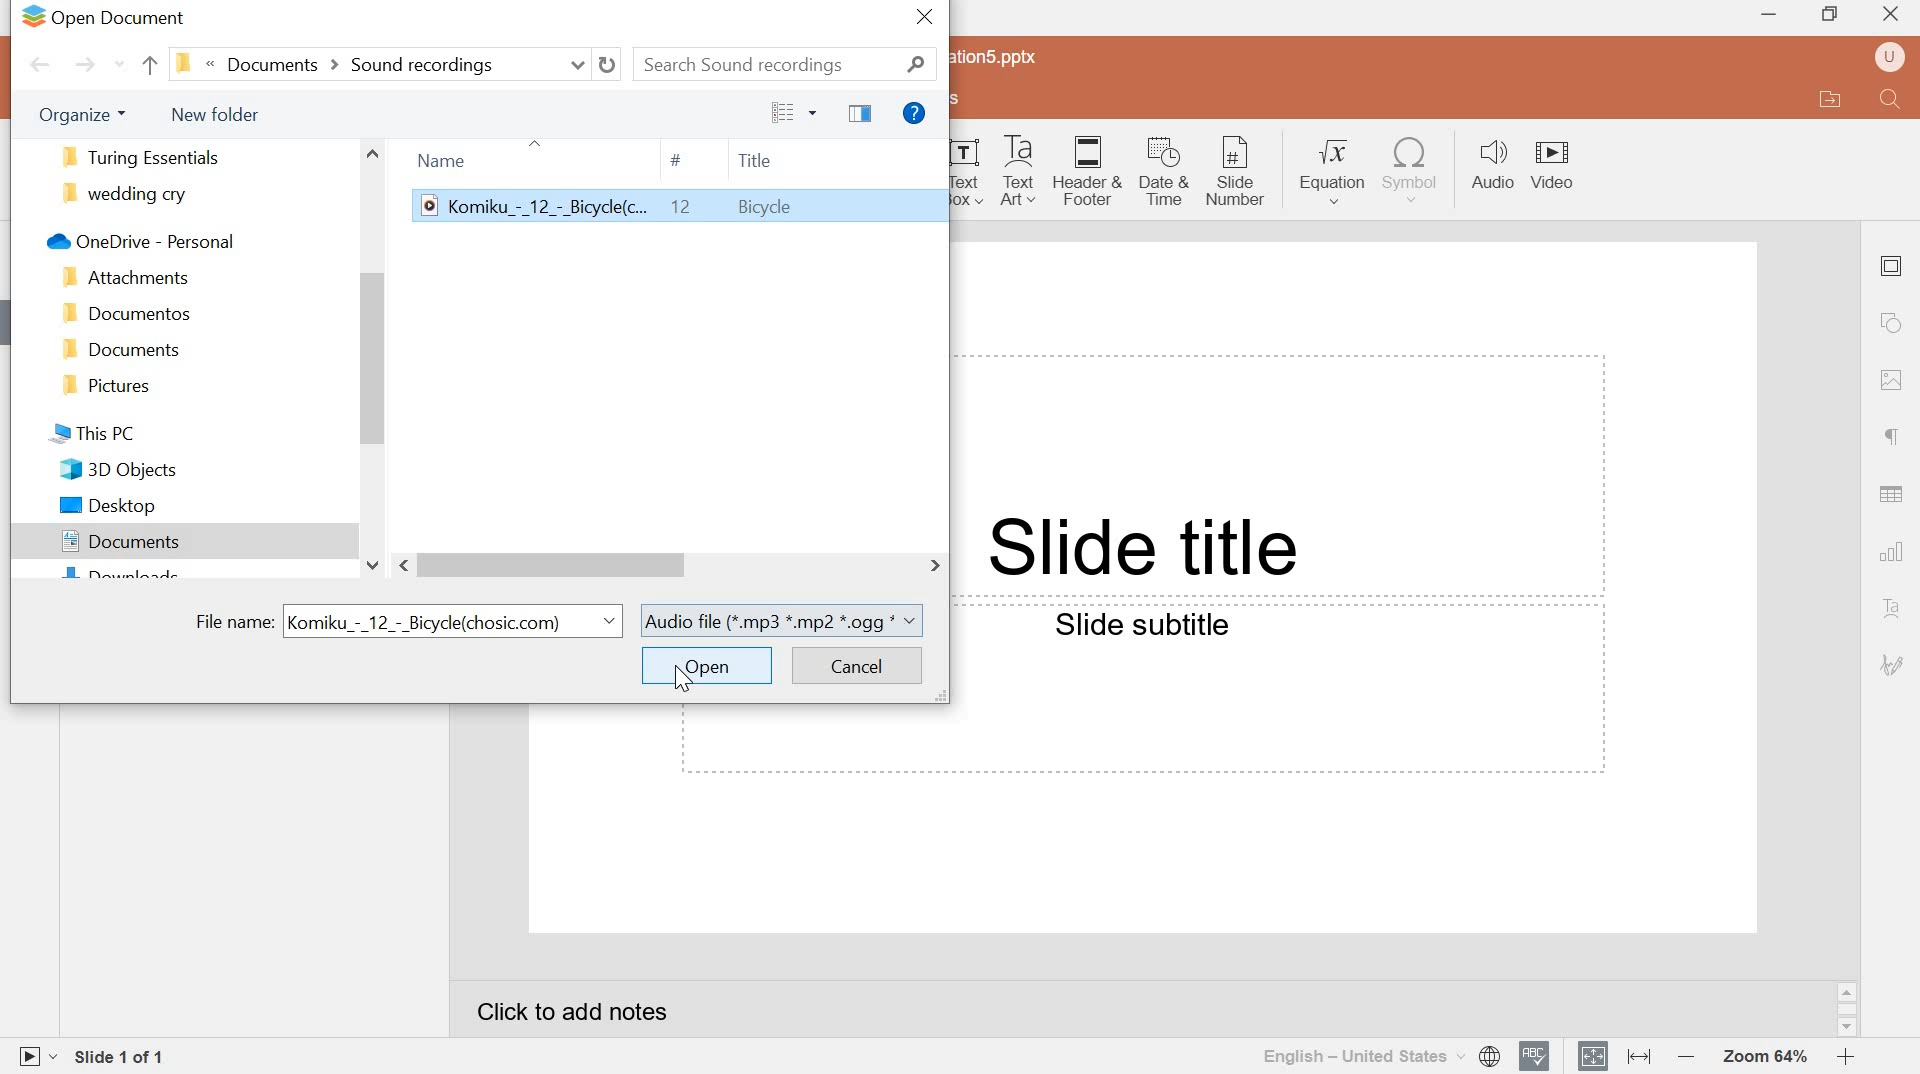 The height and width of the screenshot is (1074, 1920). What do you see at coordinates (1282, 477) in the screenshot?
I see `Text field` at bounding box center [1282, 477].